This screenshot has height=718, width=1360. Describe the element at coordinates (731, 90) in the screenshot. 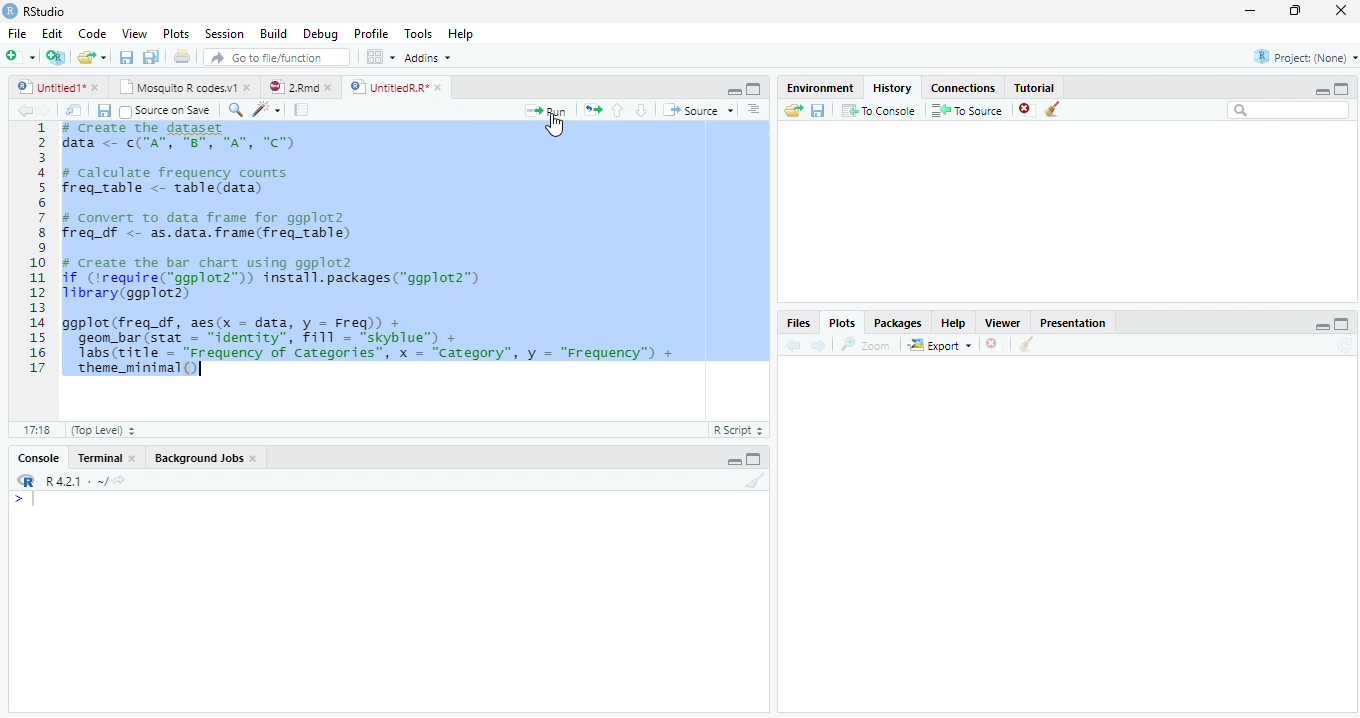

I see `Minimize` at that location.